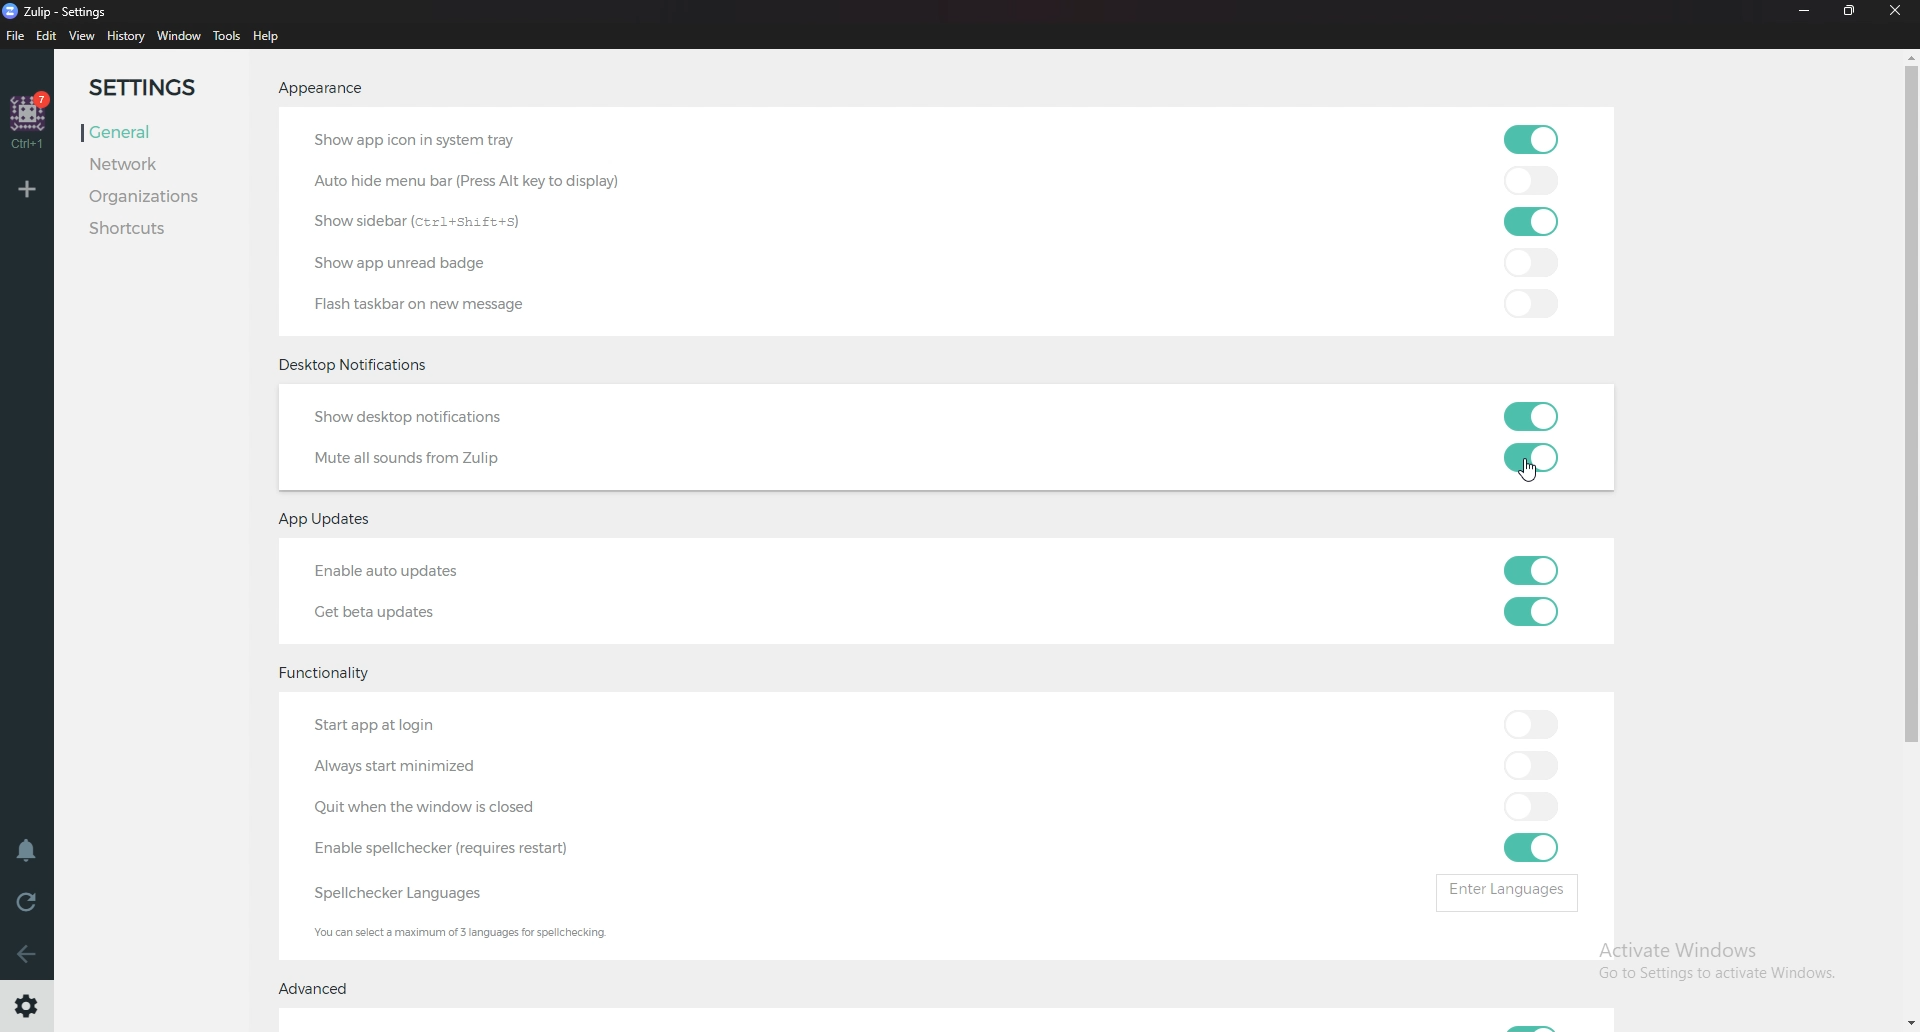 This screenshot has height=1032, width=1920. Describe the element at coordinates (116, 134) in the screenshot. I see `General` at that location.